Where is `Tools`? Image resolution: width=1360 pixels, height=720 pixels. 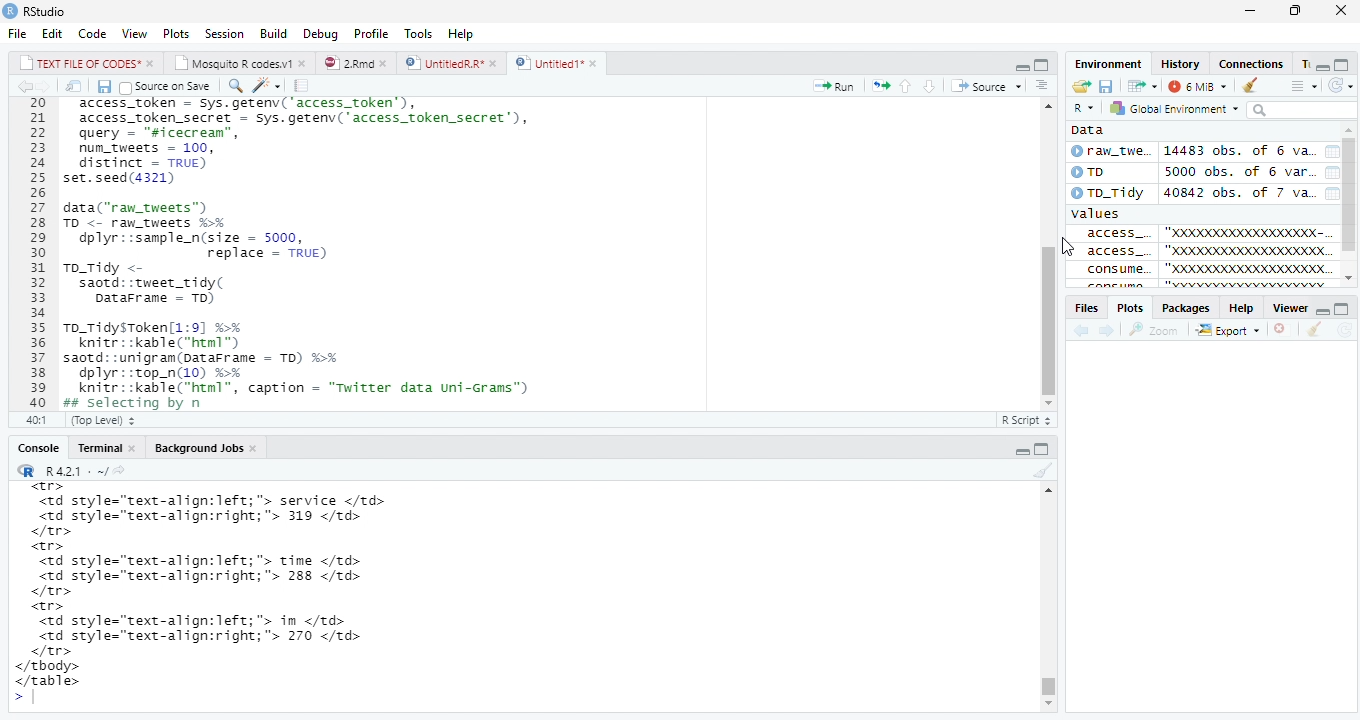
Tools is located at coordinates (416, 32).